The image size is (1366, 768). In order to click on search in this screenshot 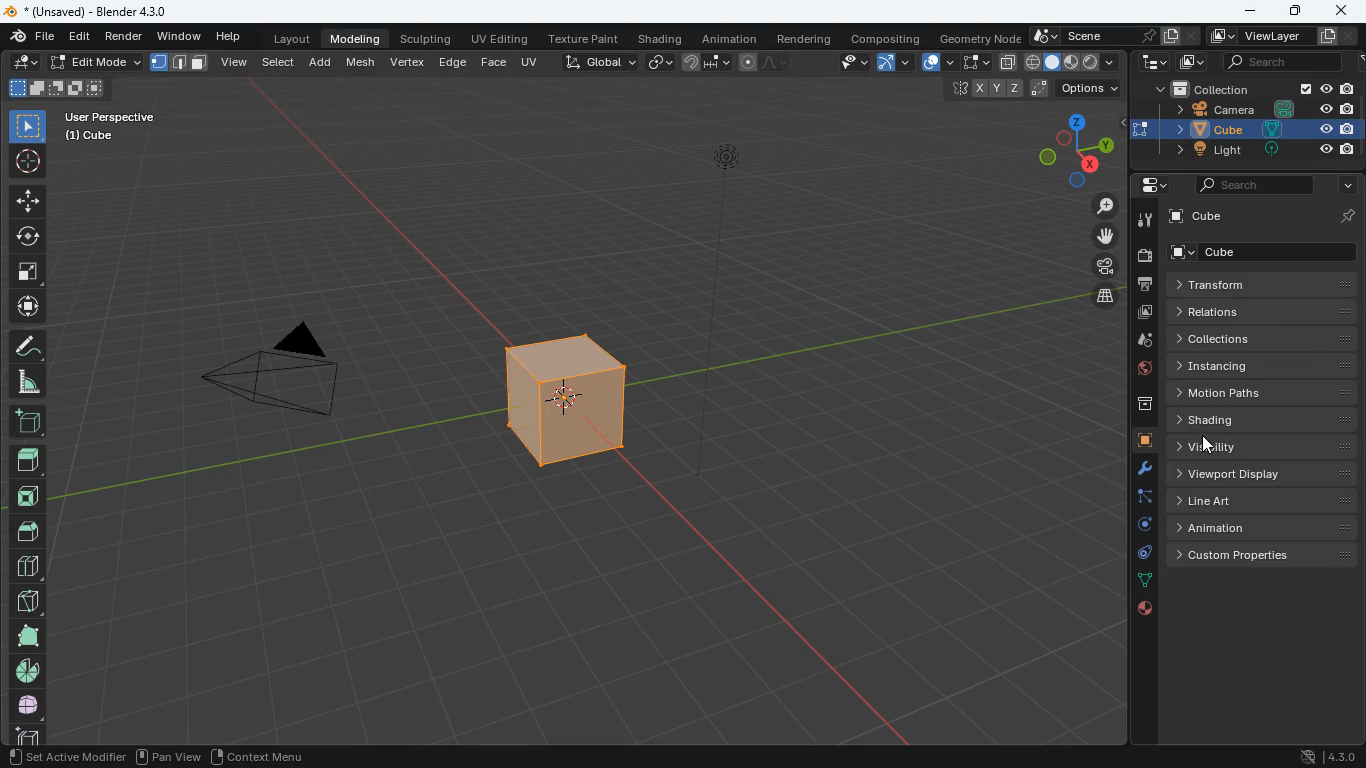, I will do `click(1252, 184)`.